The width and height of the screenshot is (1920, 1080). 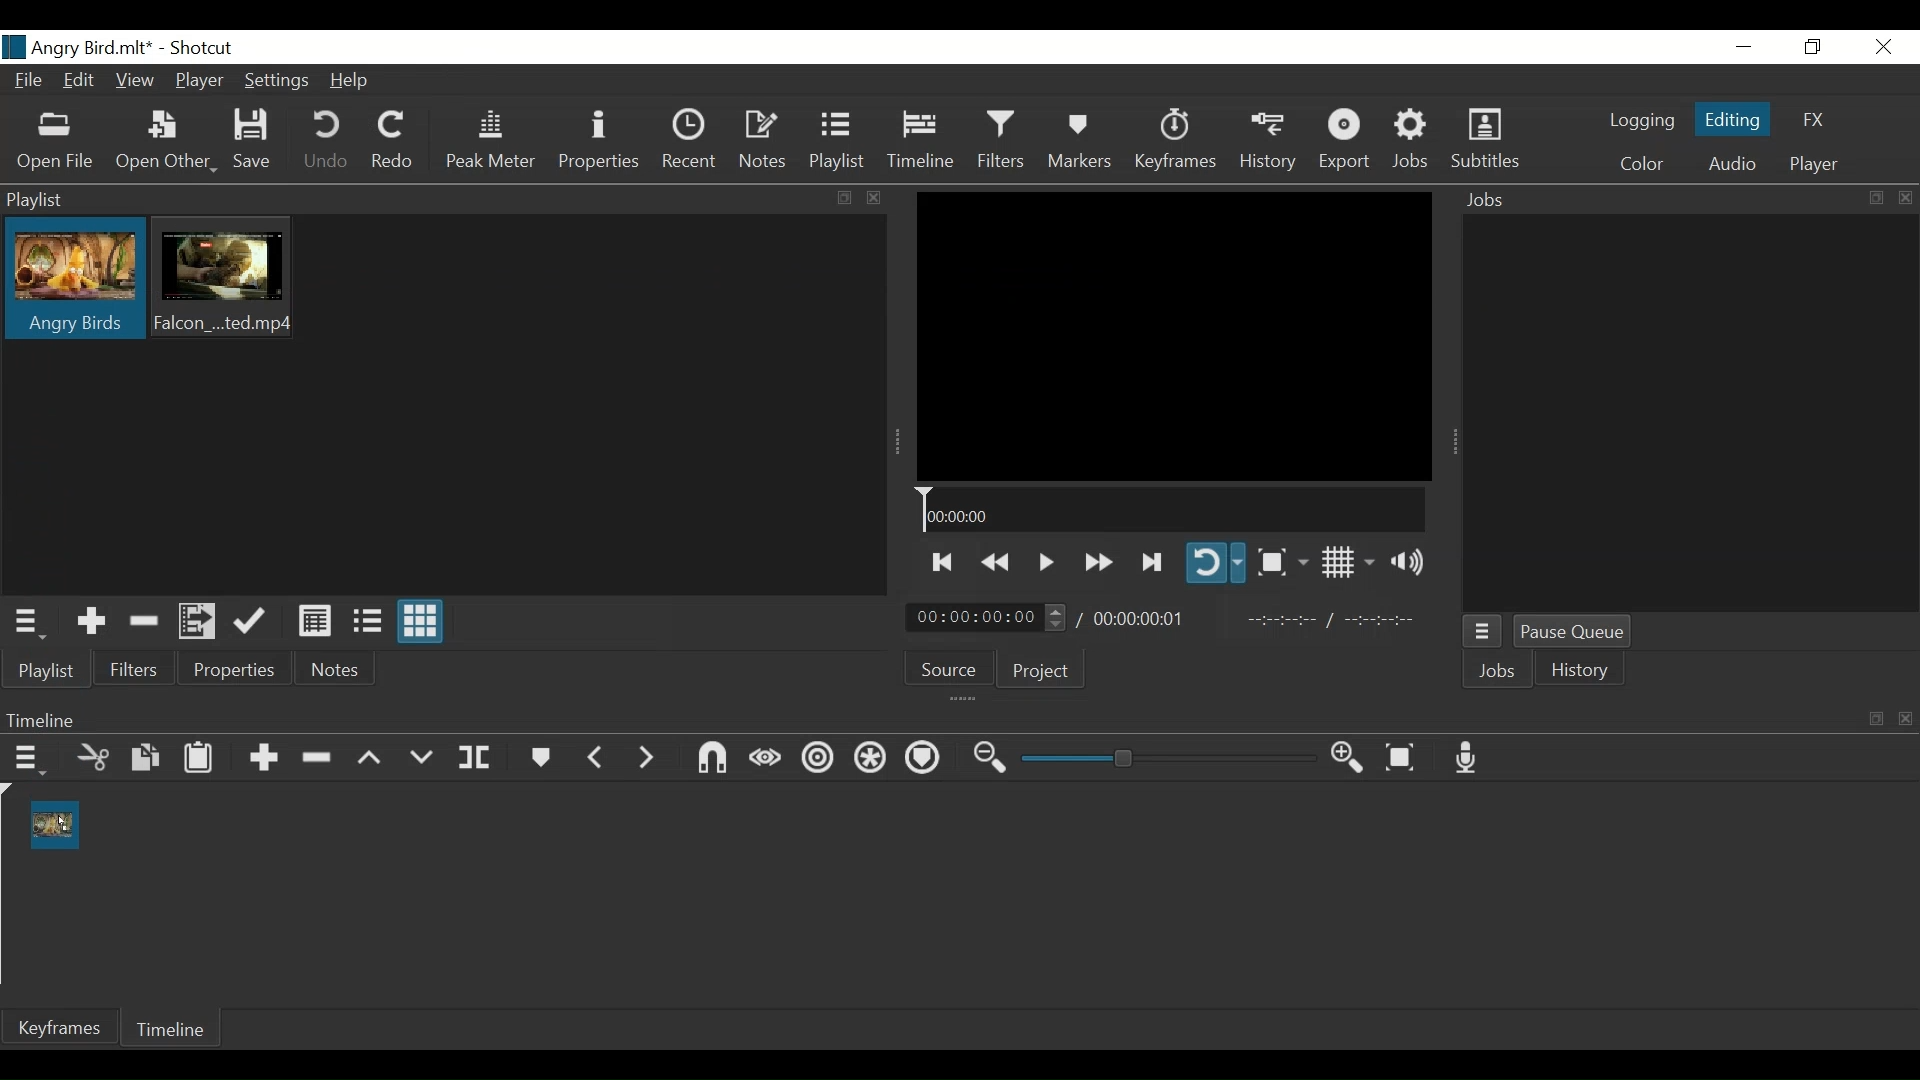 I want to click on Markers, so click(x=1078, y=142).